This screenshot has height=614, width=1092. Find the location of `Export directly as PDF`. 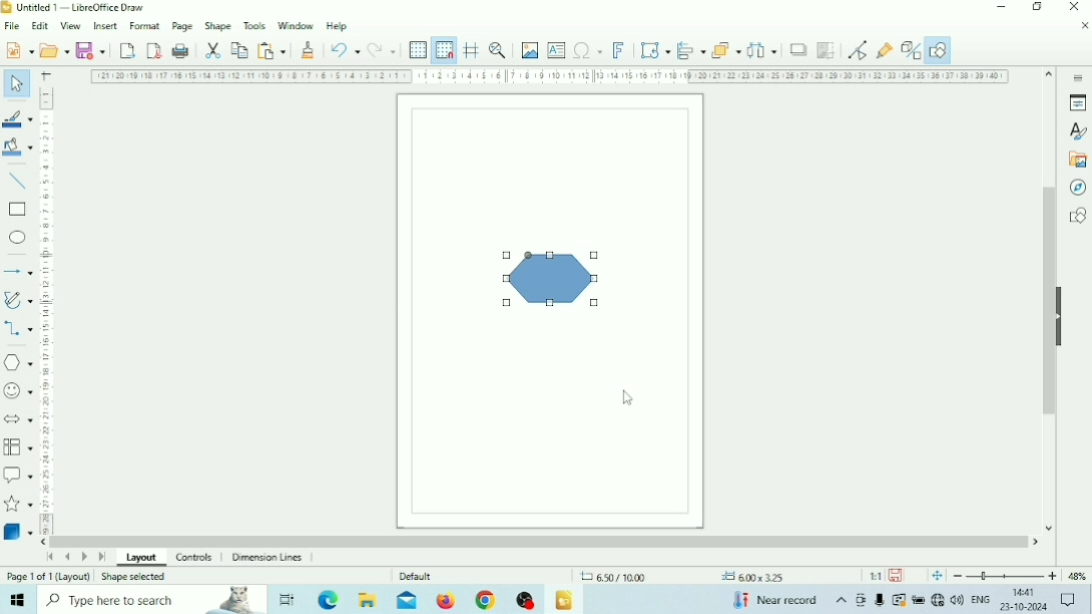

Export directly as PDF is located at coordinates (155, 49).